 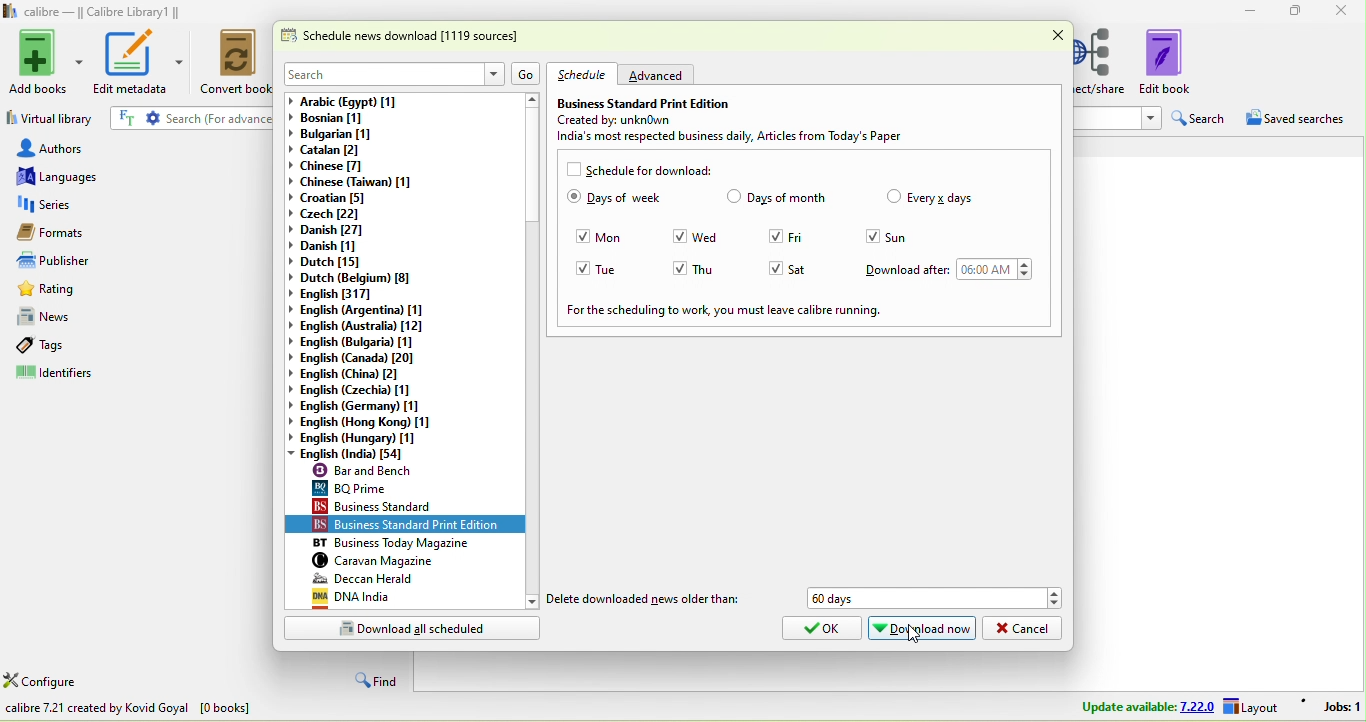 I want to click on edit metadata options, so click(x=181, y=61).